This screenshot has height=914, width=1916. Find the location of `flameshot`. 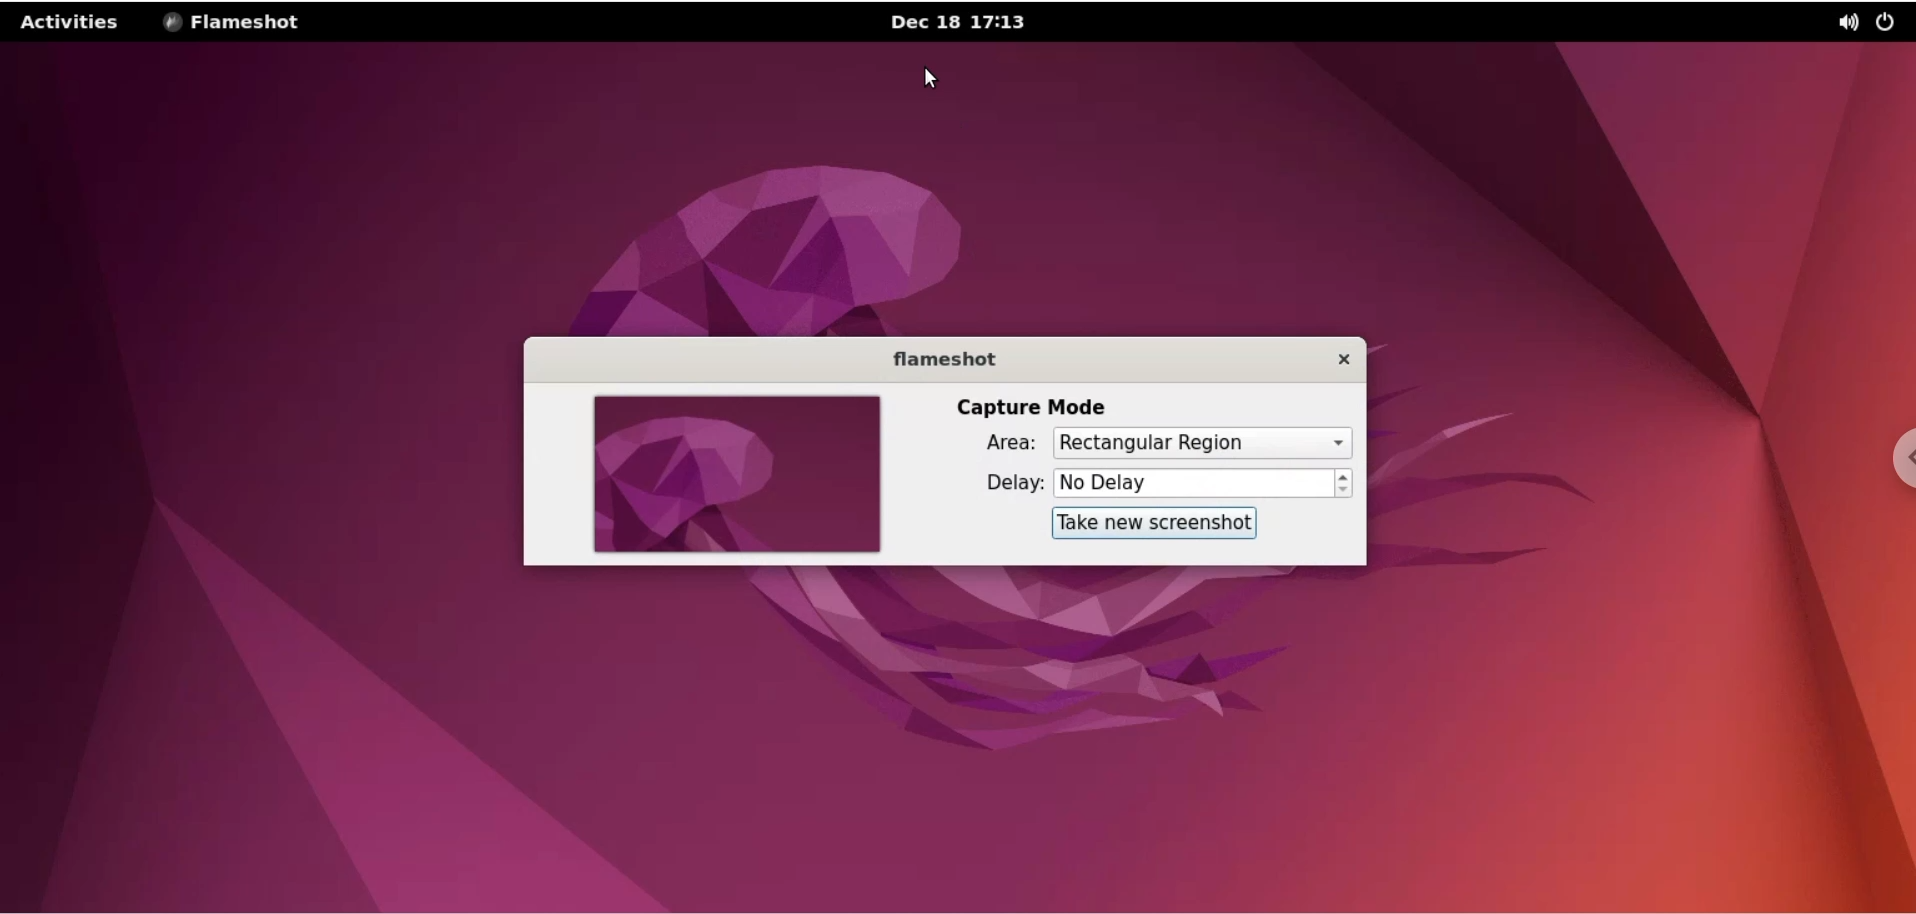

flameshot is located at coordinates (241, 23).